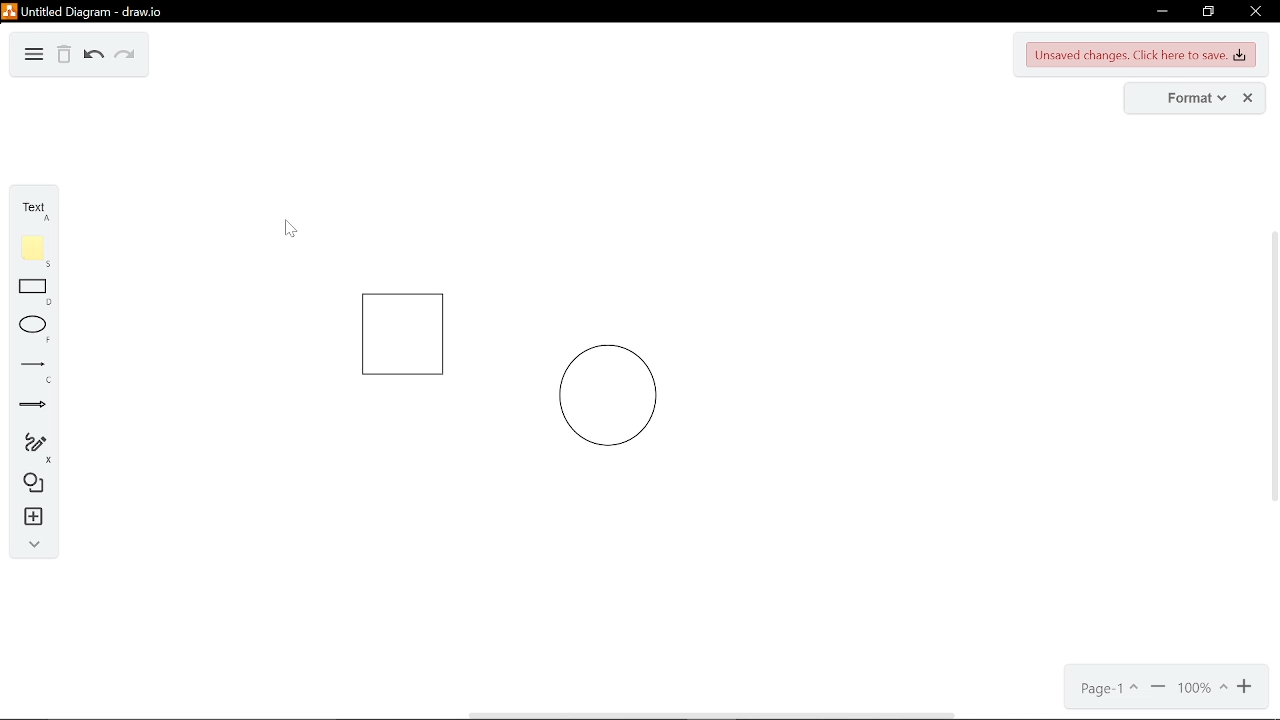  I want to click on current zoom, so click(1202, 690).